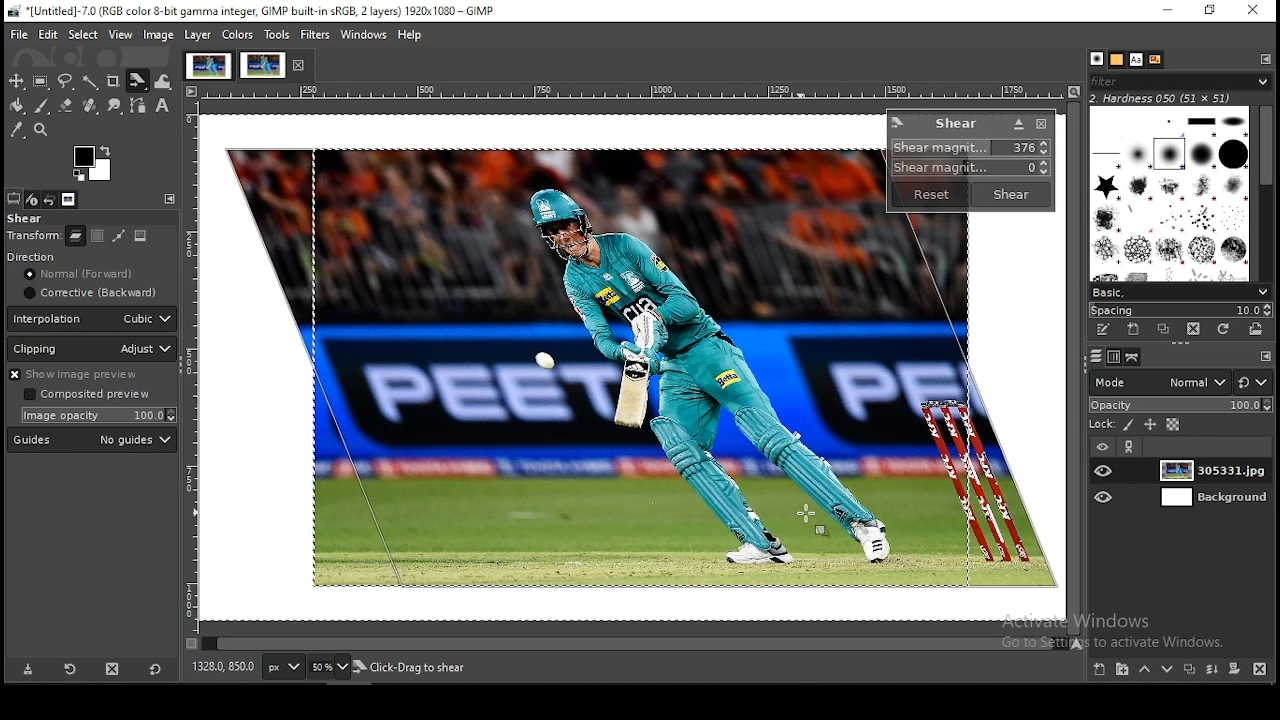 The image size is (1280, 720). I want to click on brushes, so click(1167, 195).